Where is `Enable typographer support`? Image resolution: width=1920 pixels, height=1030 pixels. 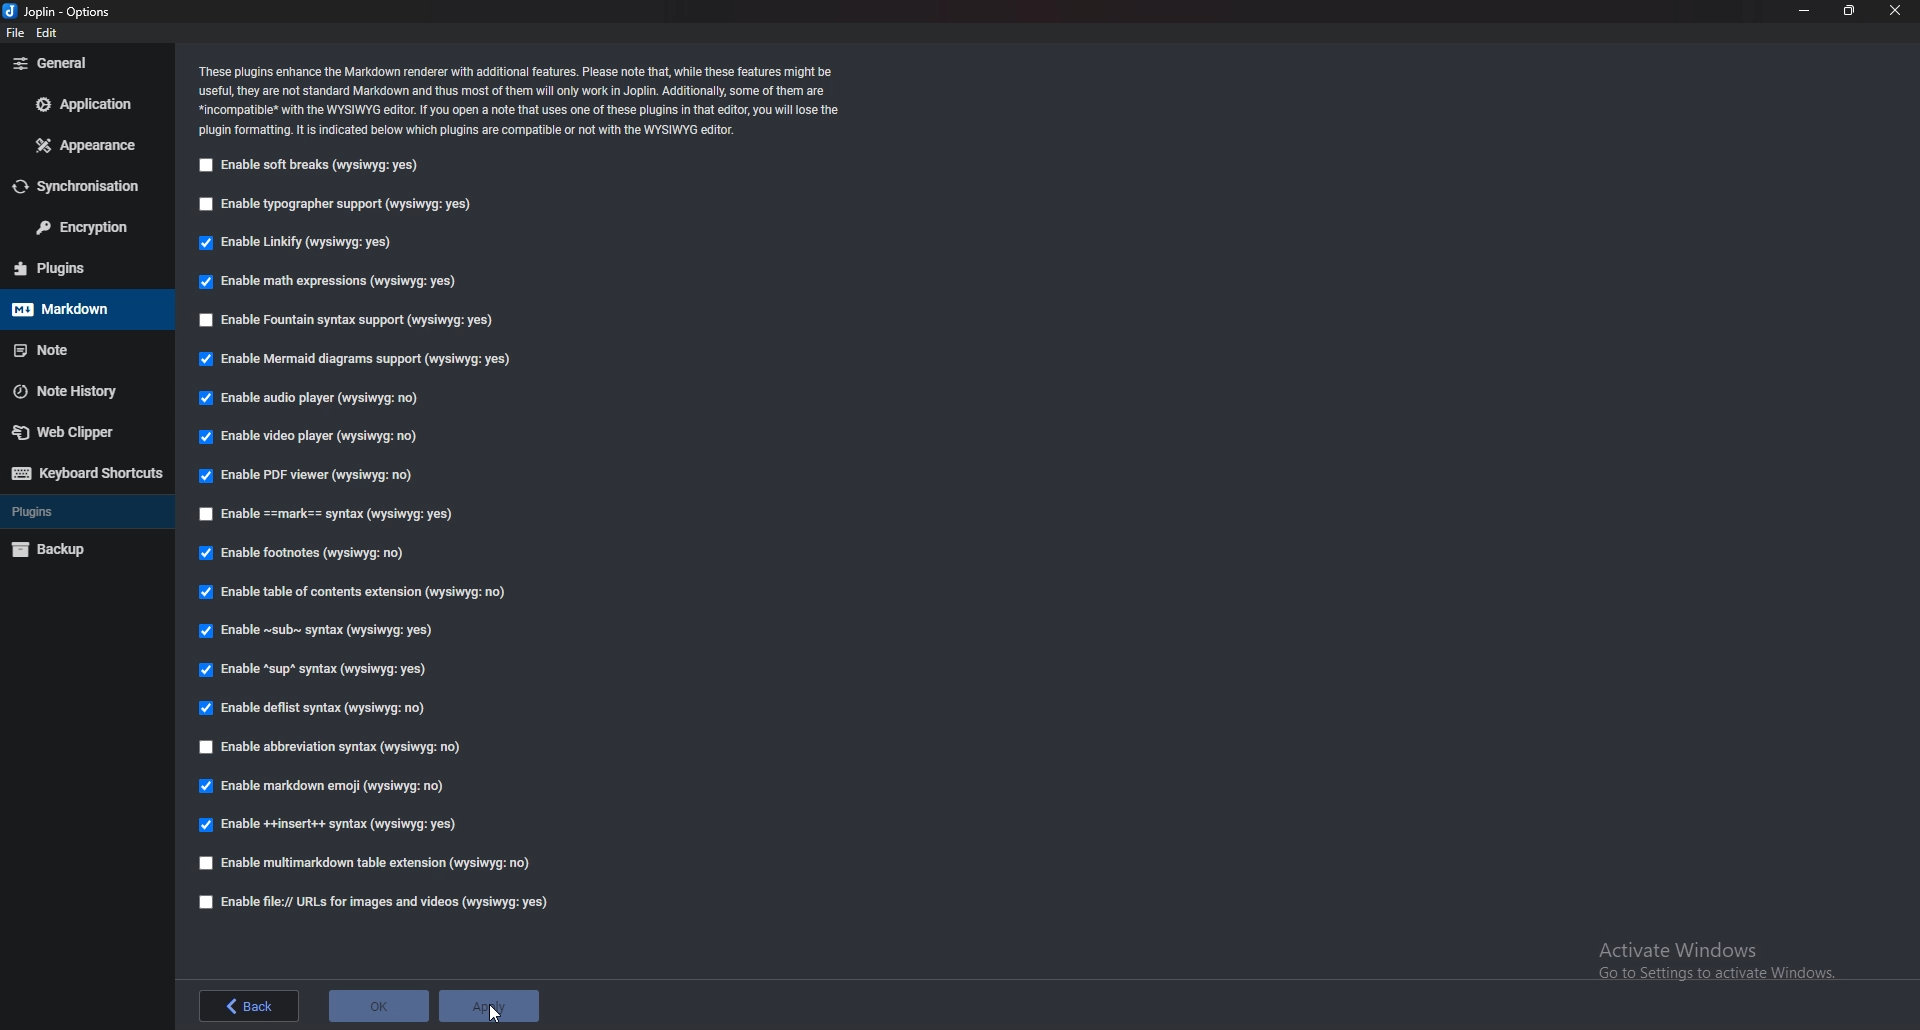
Enable typographer support is located at coordinates (337, 205).